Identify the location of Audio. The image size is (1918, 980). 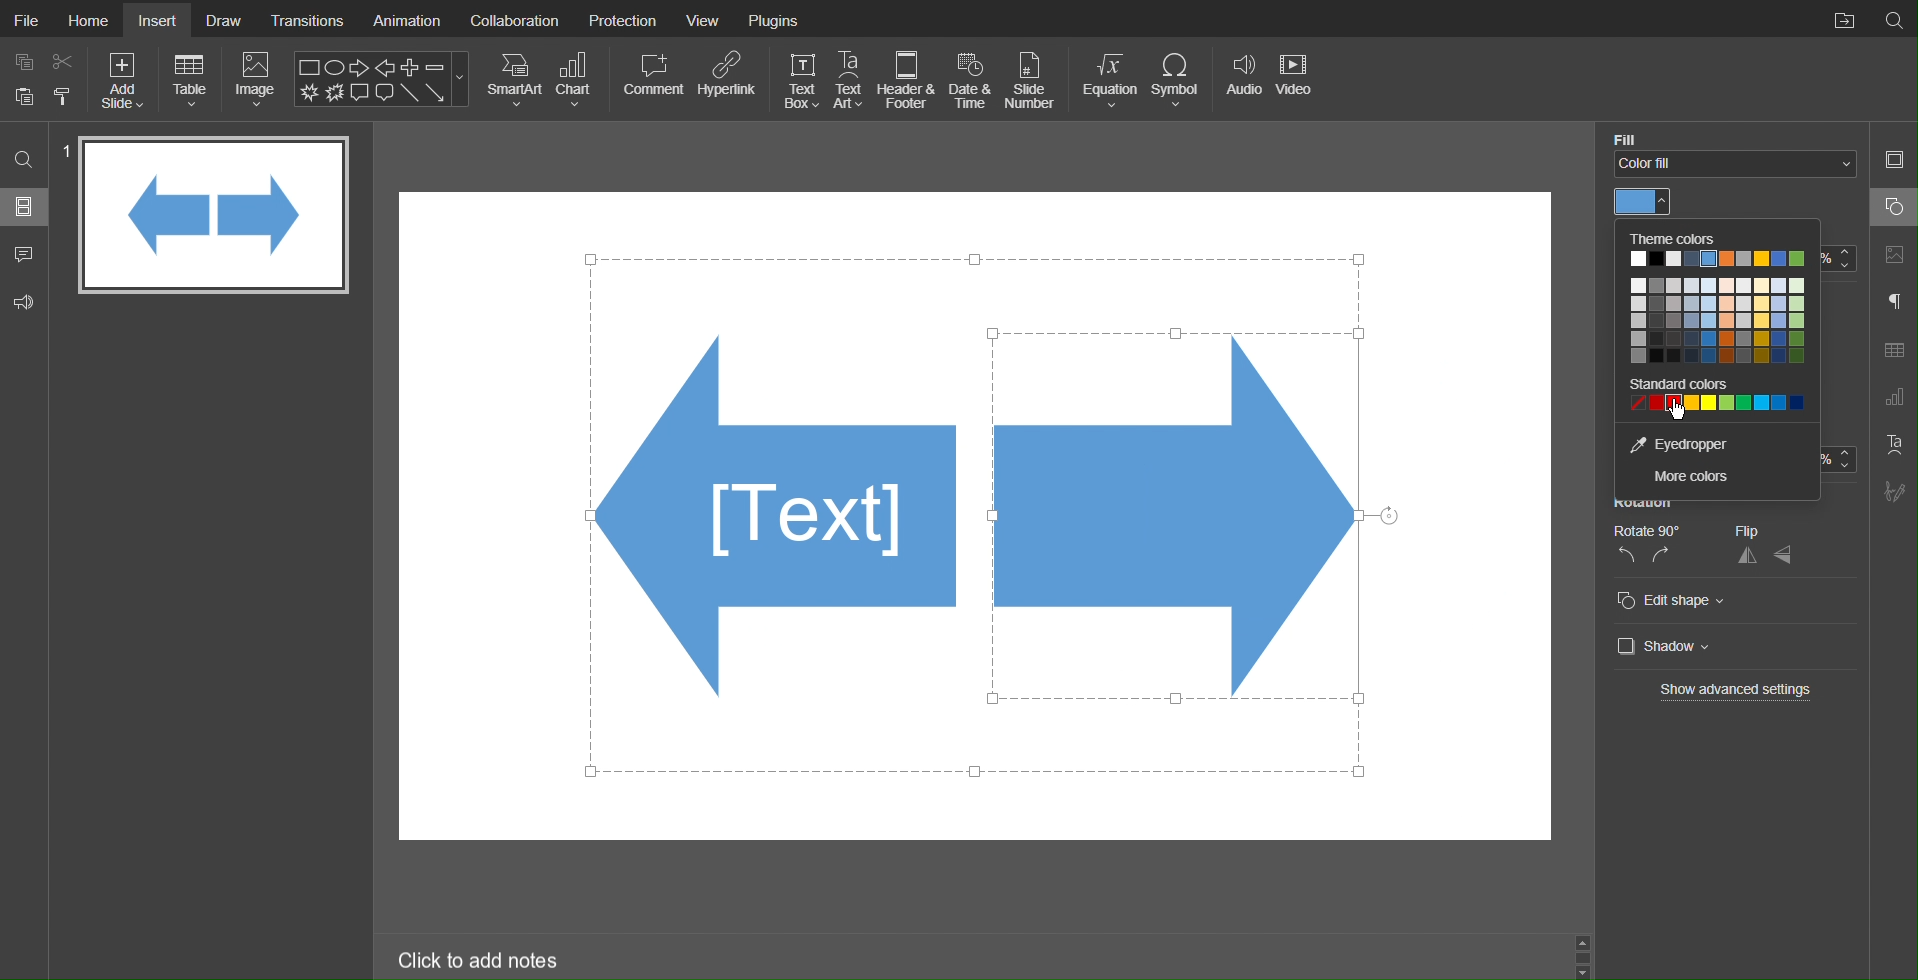
(1241, 79).